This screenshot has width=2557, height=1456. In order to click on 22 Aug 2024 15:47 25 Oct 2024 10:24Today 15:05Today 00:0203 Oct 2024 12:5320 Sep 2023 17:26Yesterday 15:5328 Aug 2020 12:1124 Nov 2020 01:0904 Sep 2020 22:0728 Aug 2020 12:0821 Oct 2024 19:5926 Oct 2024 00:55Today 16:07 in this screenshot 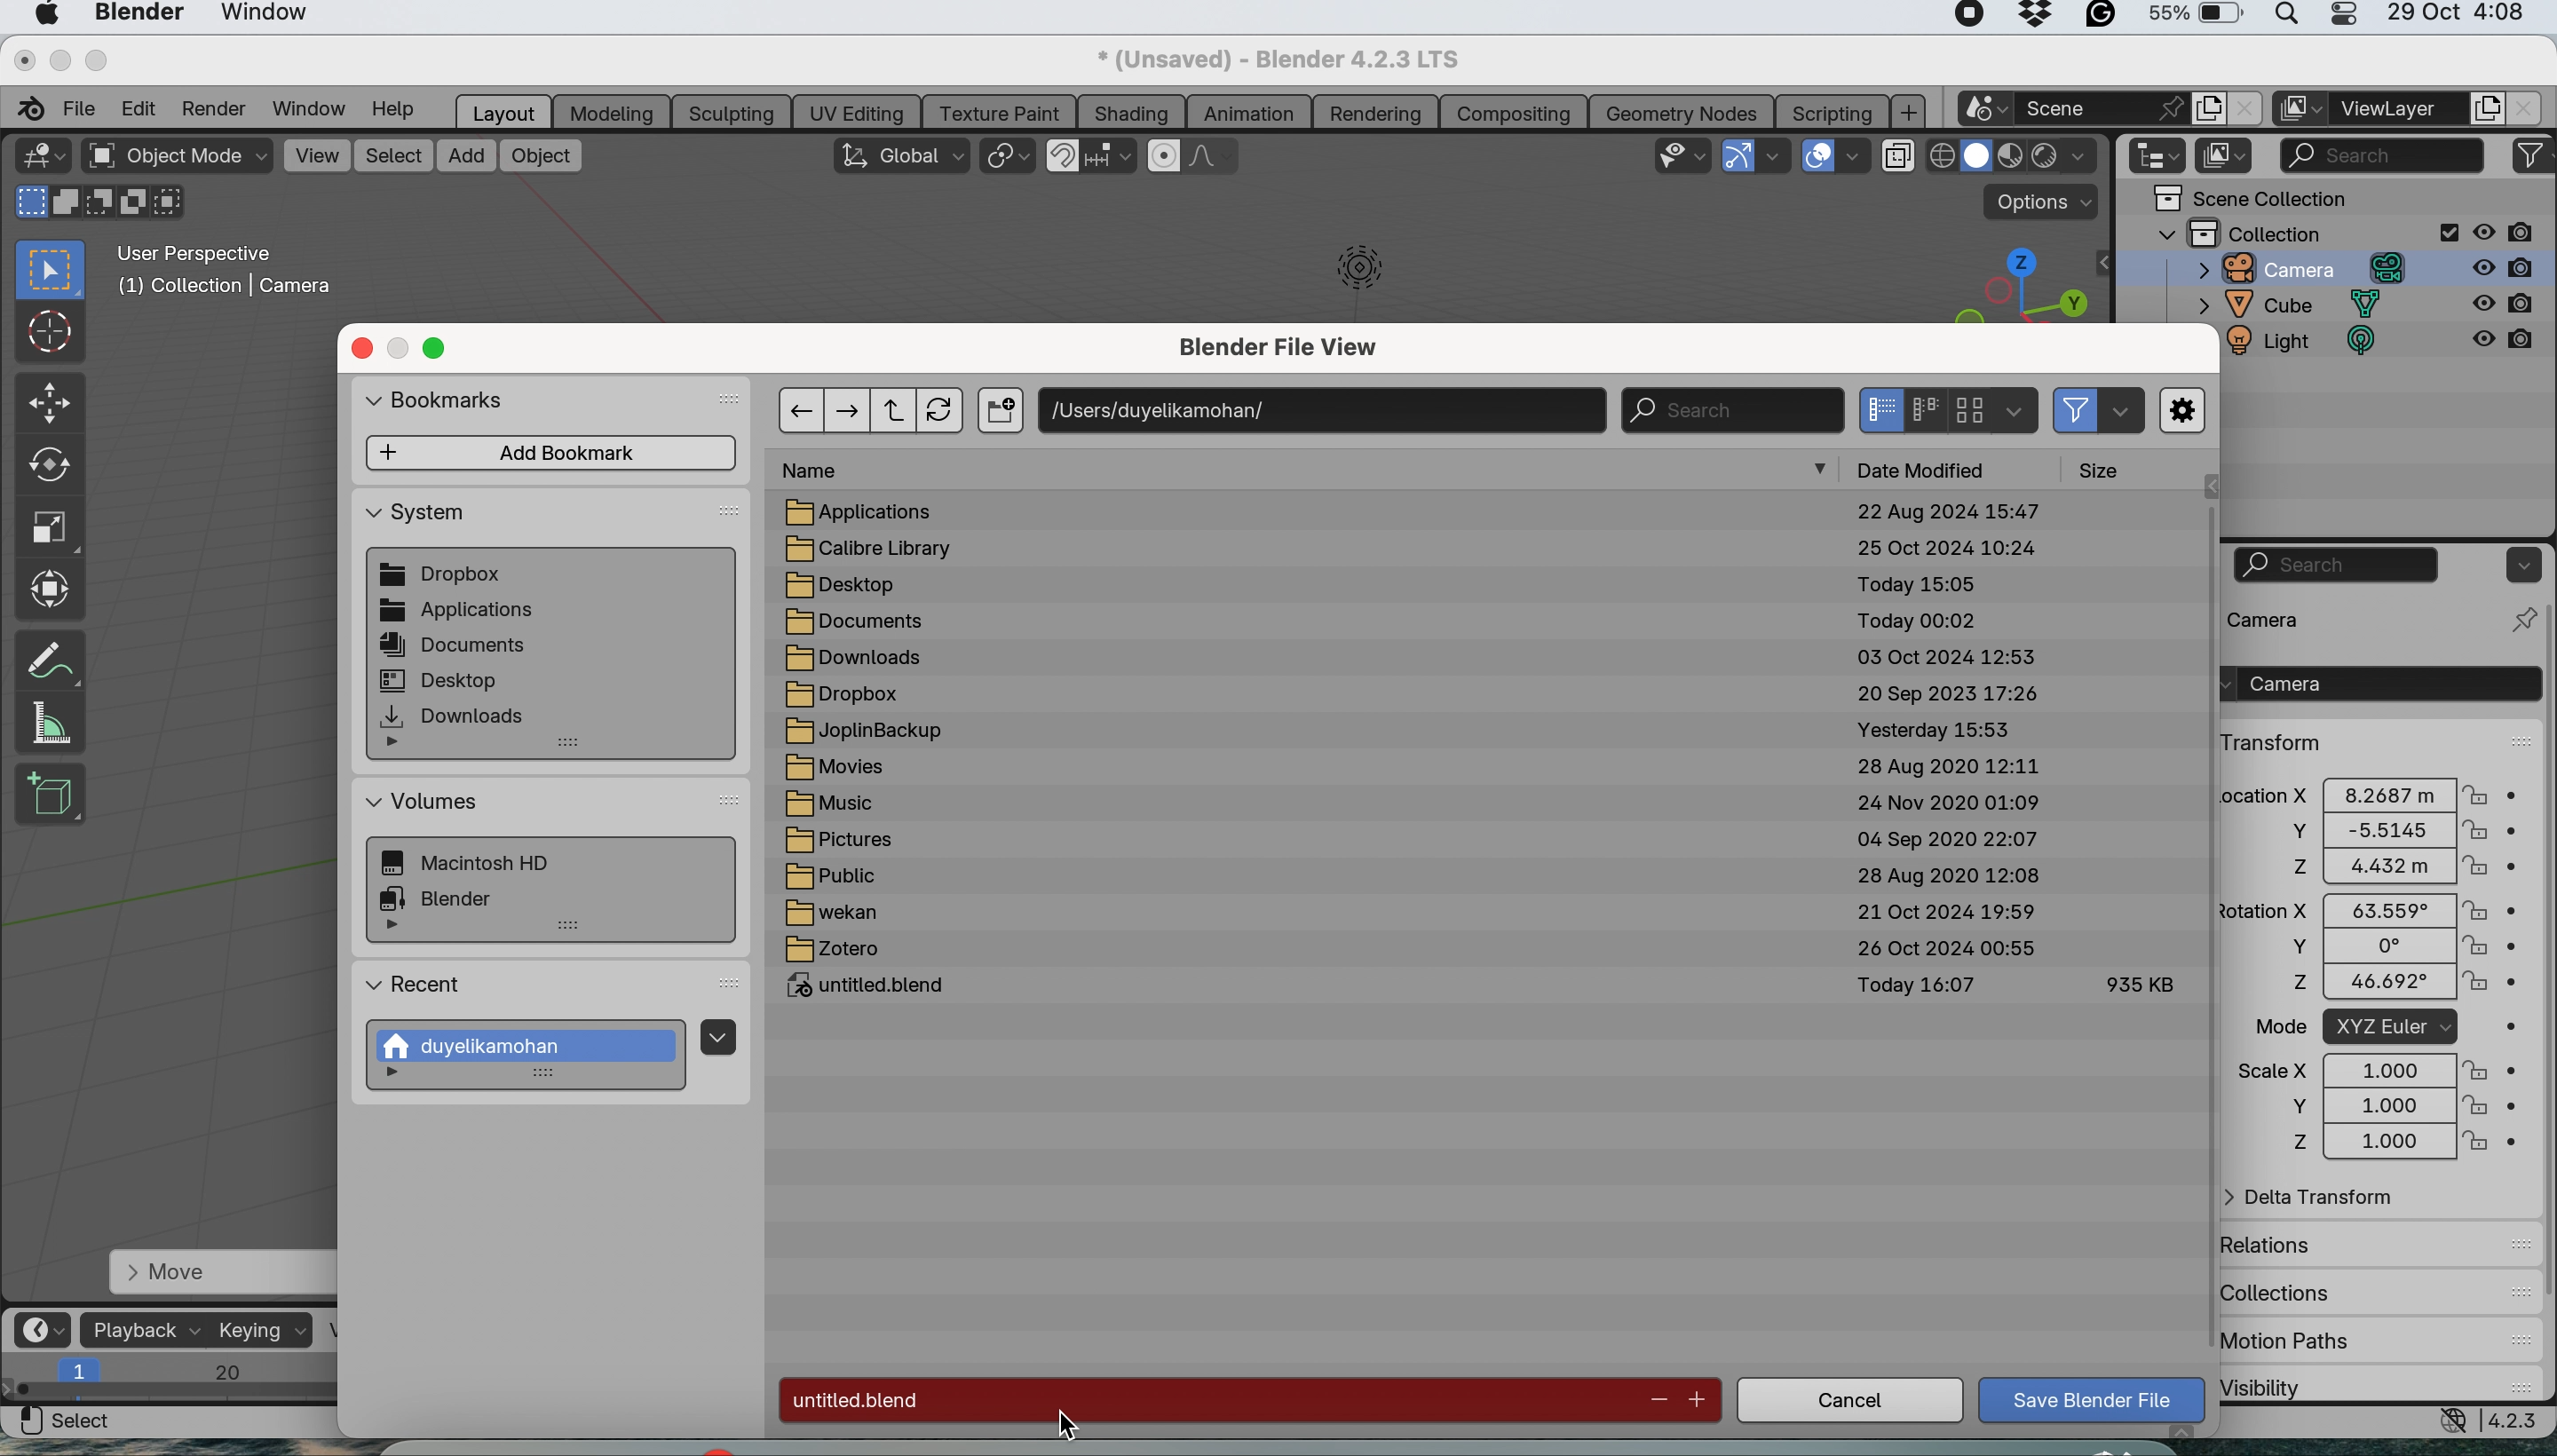, I will do `click(1949, 757)`.